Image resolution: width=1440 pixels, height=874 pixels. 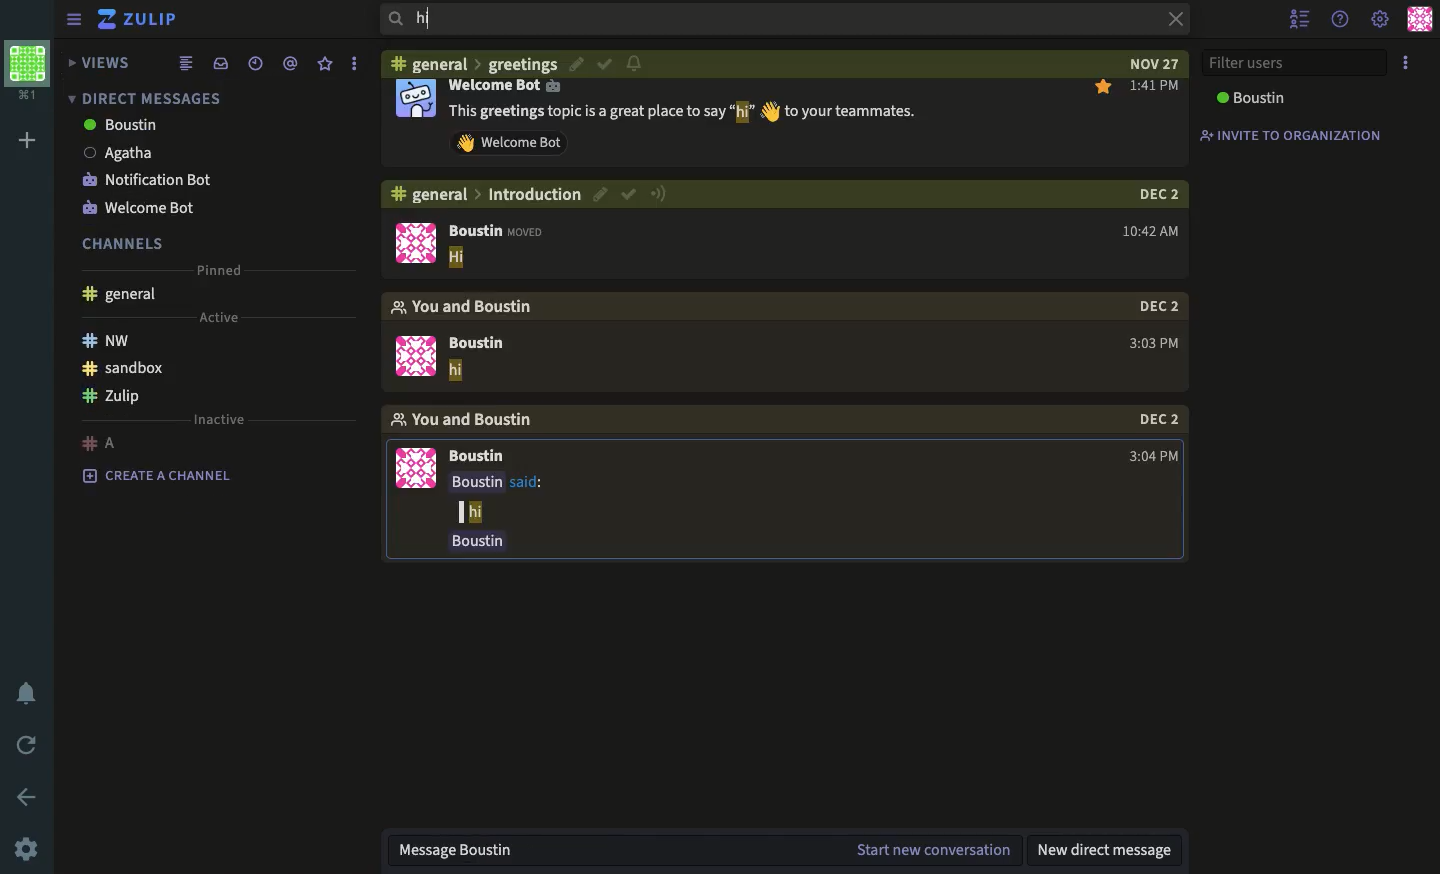 I want to click on edit, so click(x=602, y=194).